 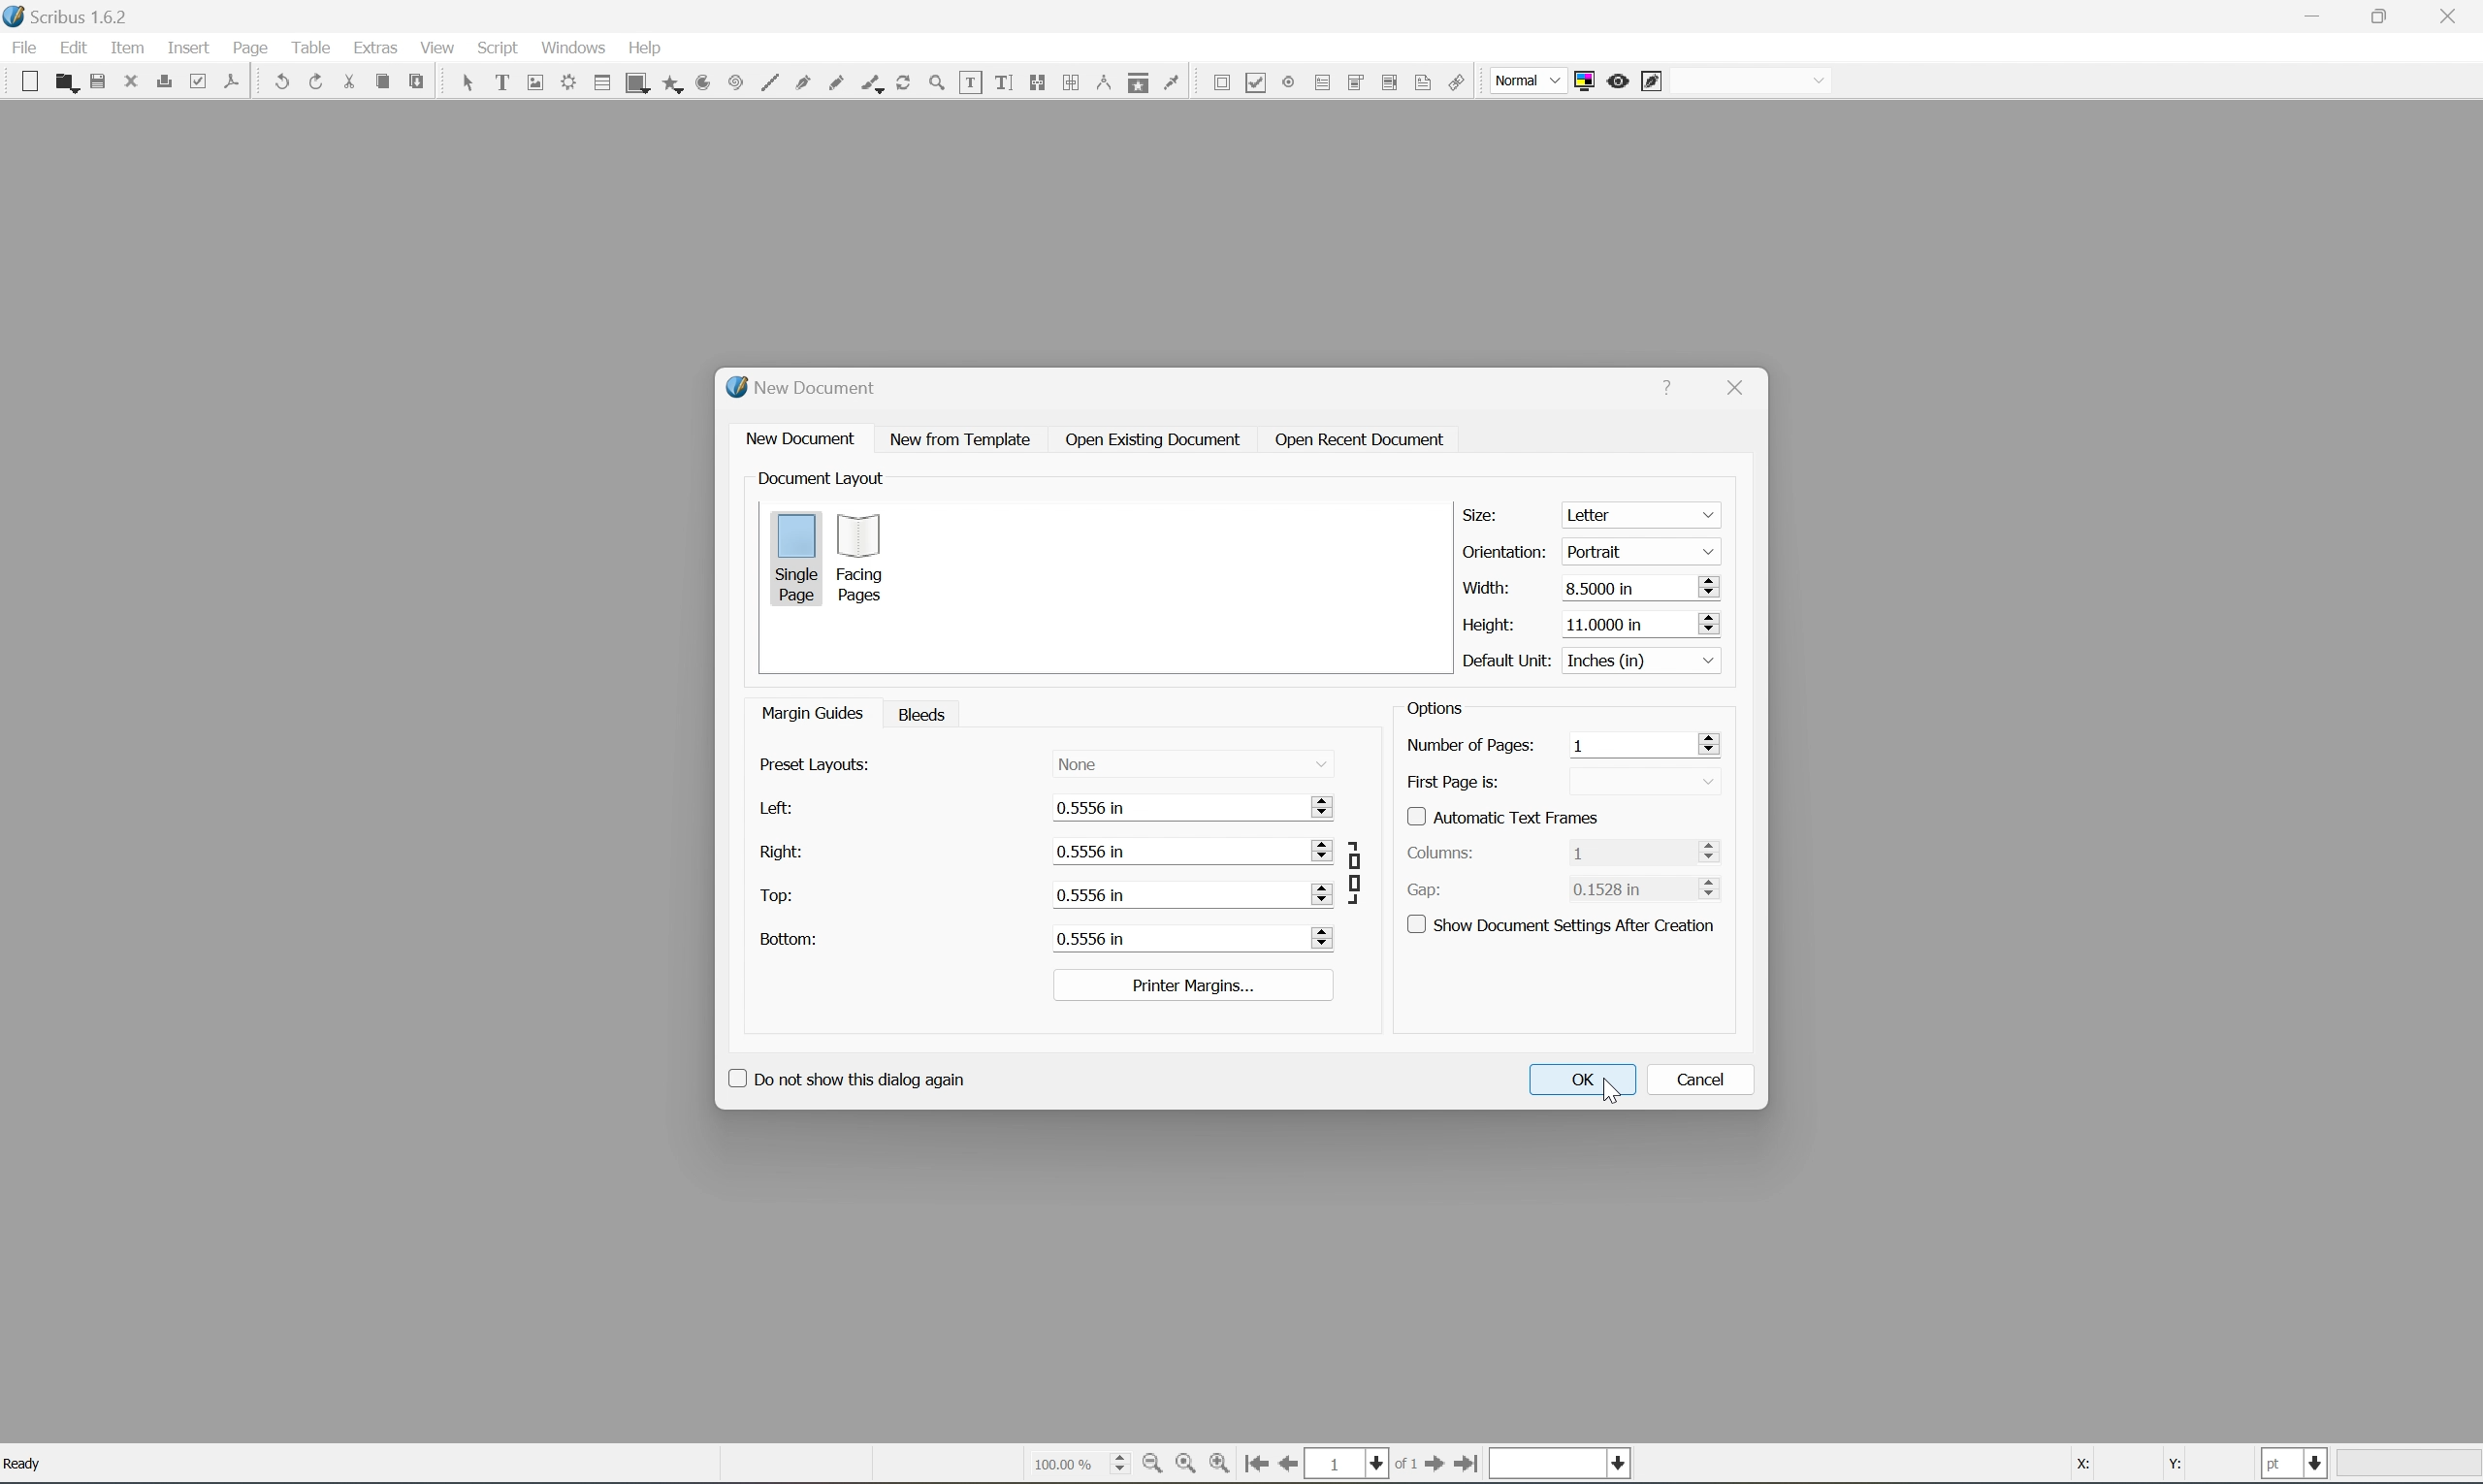 I want to click on show document settings after creation, so click(x=1568, y=921).